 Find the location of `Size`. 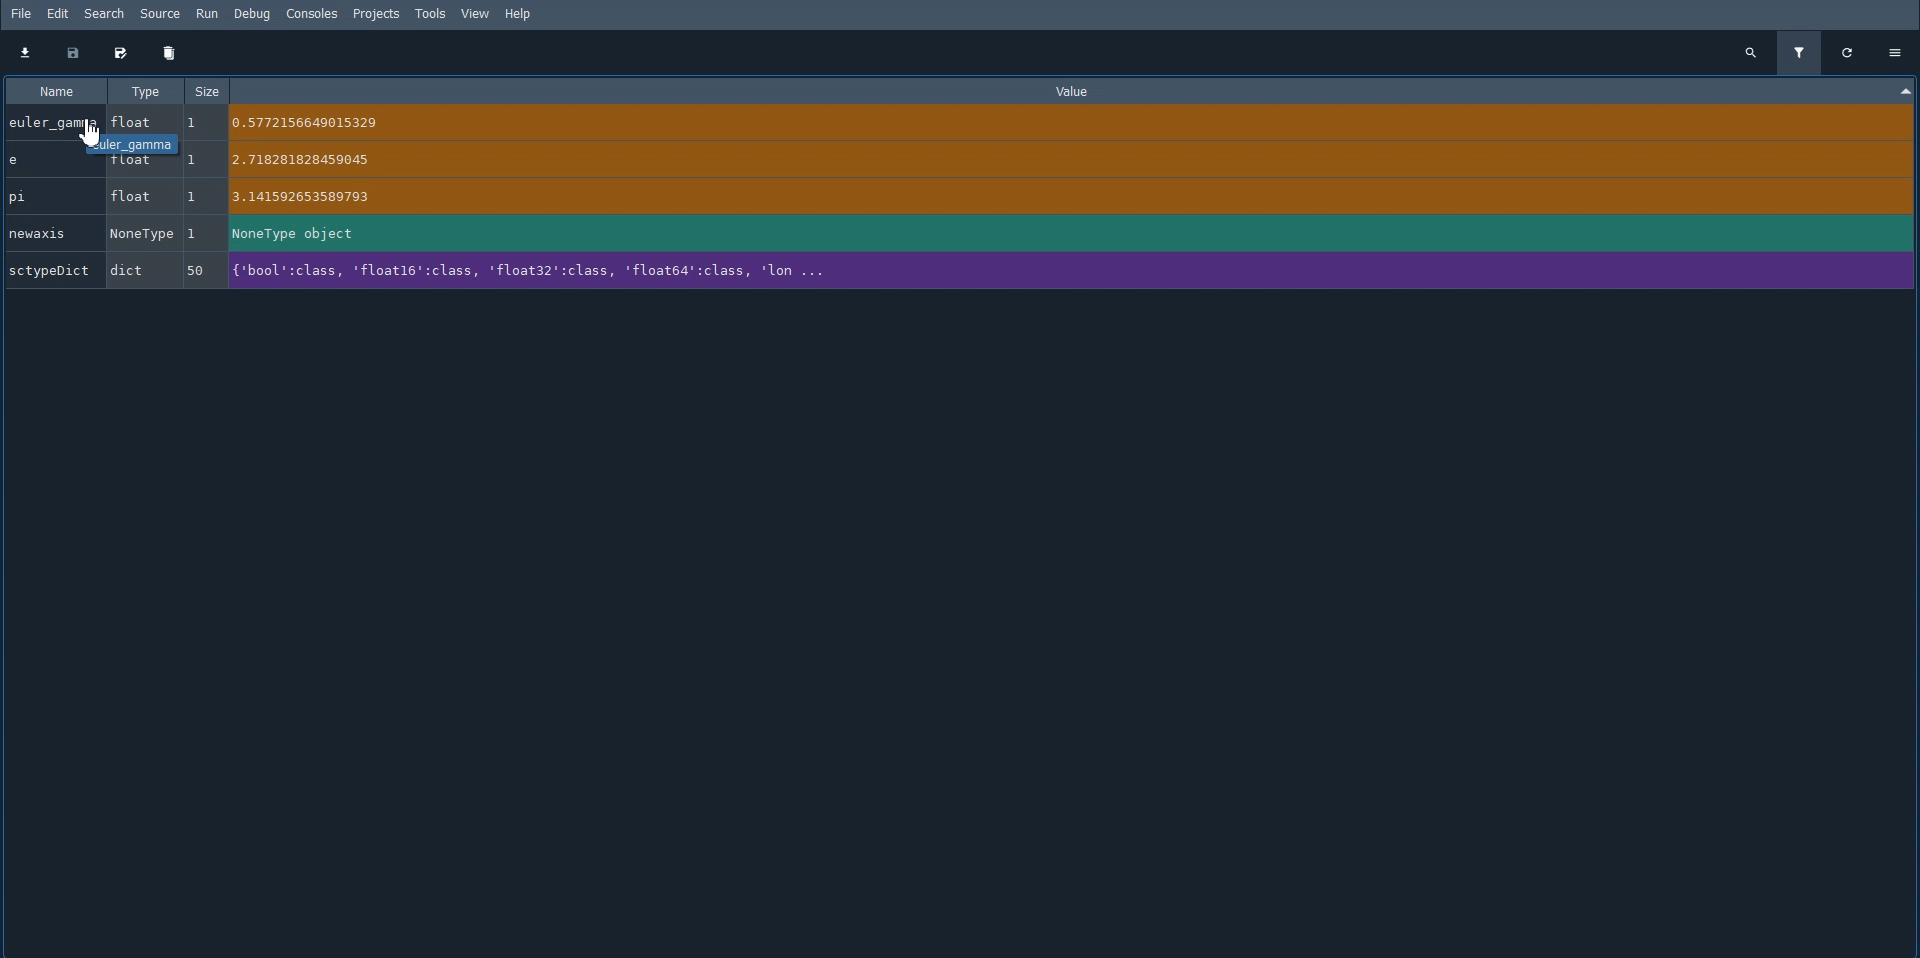

Size is located at coordinates (209, 90).